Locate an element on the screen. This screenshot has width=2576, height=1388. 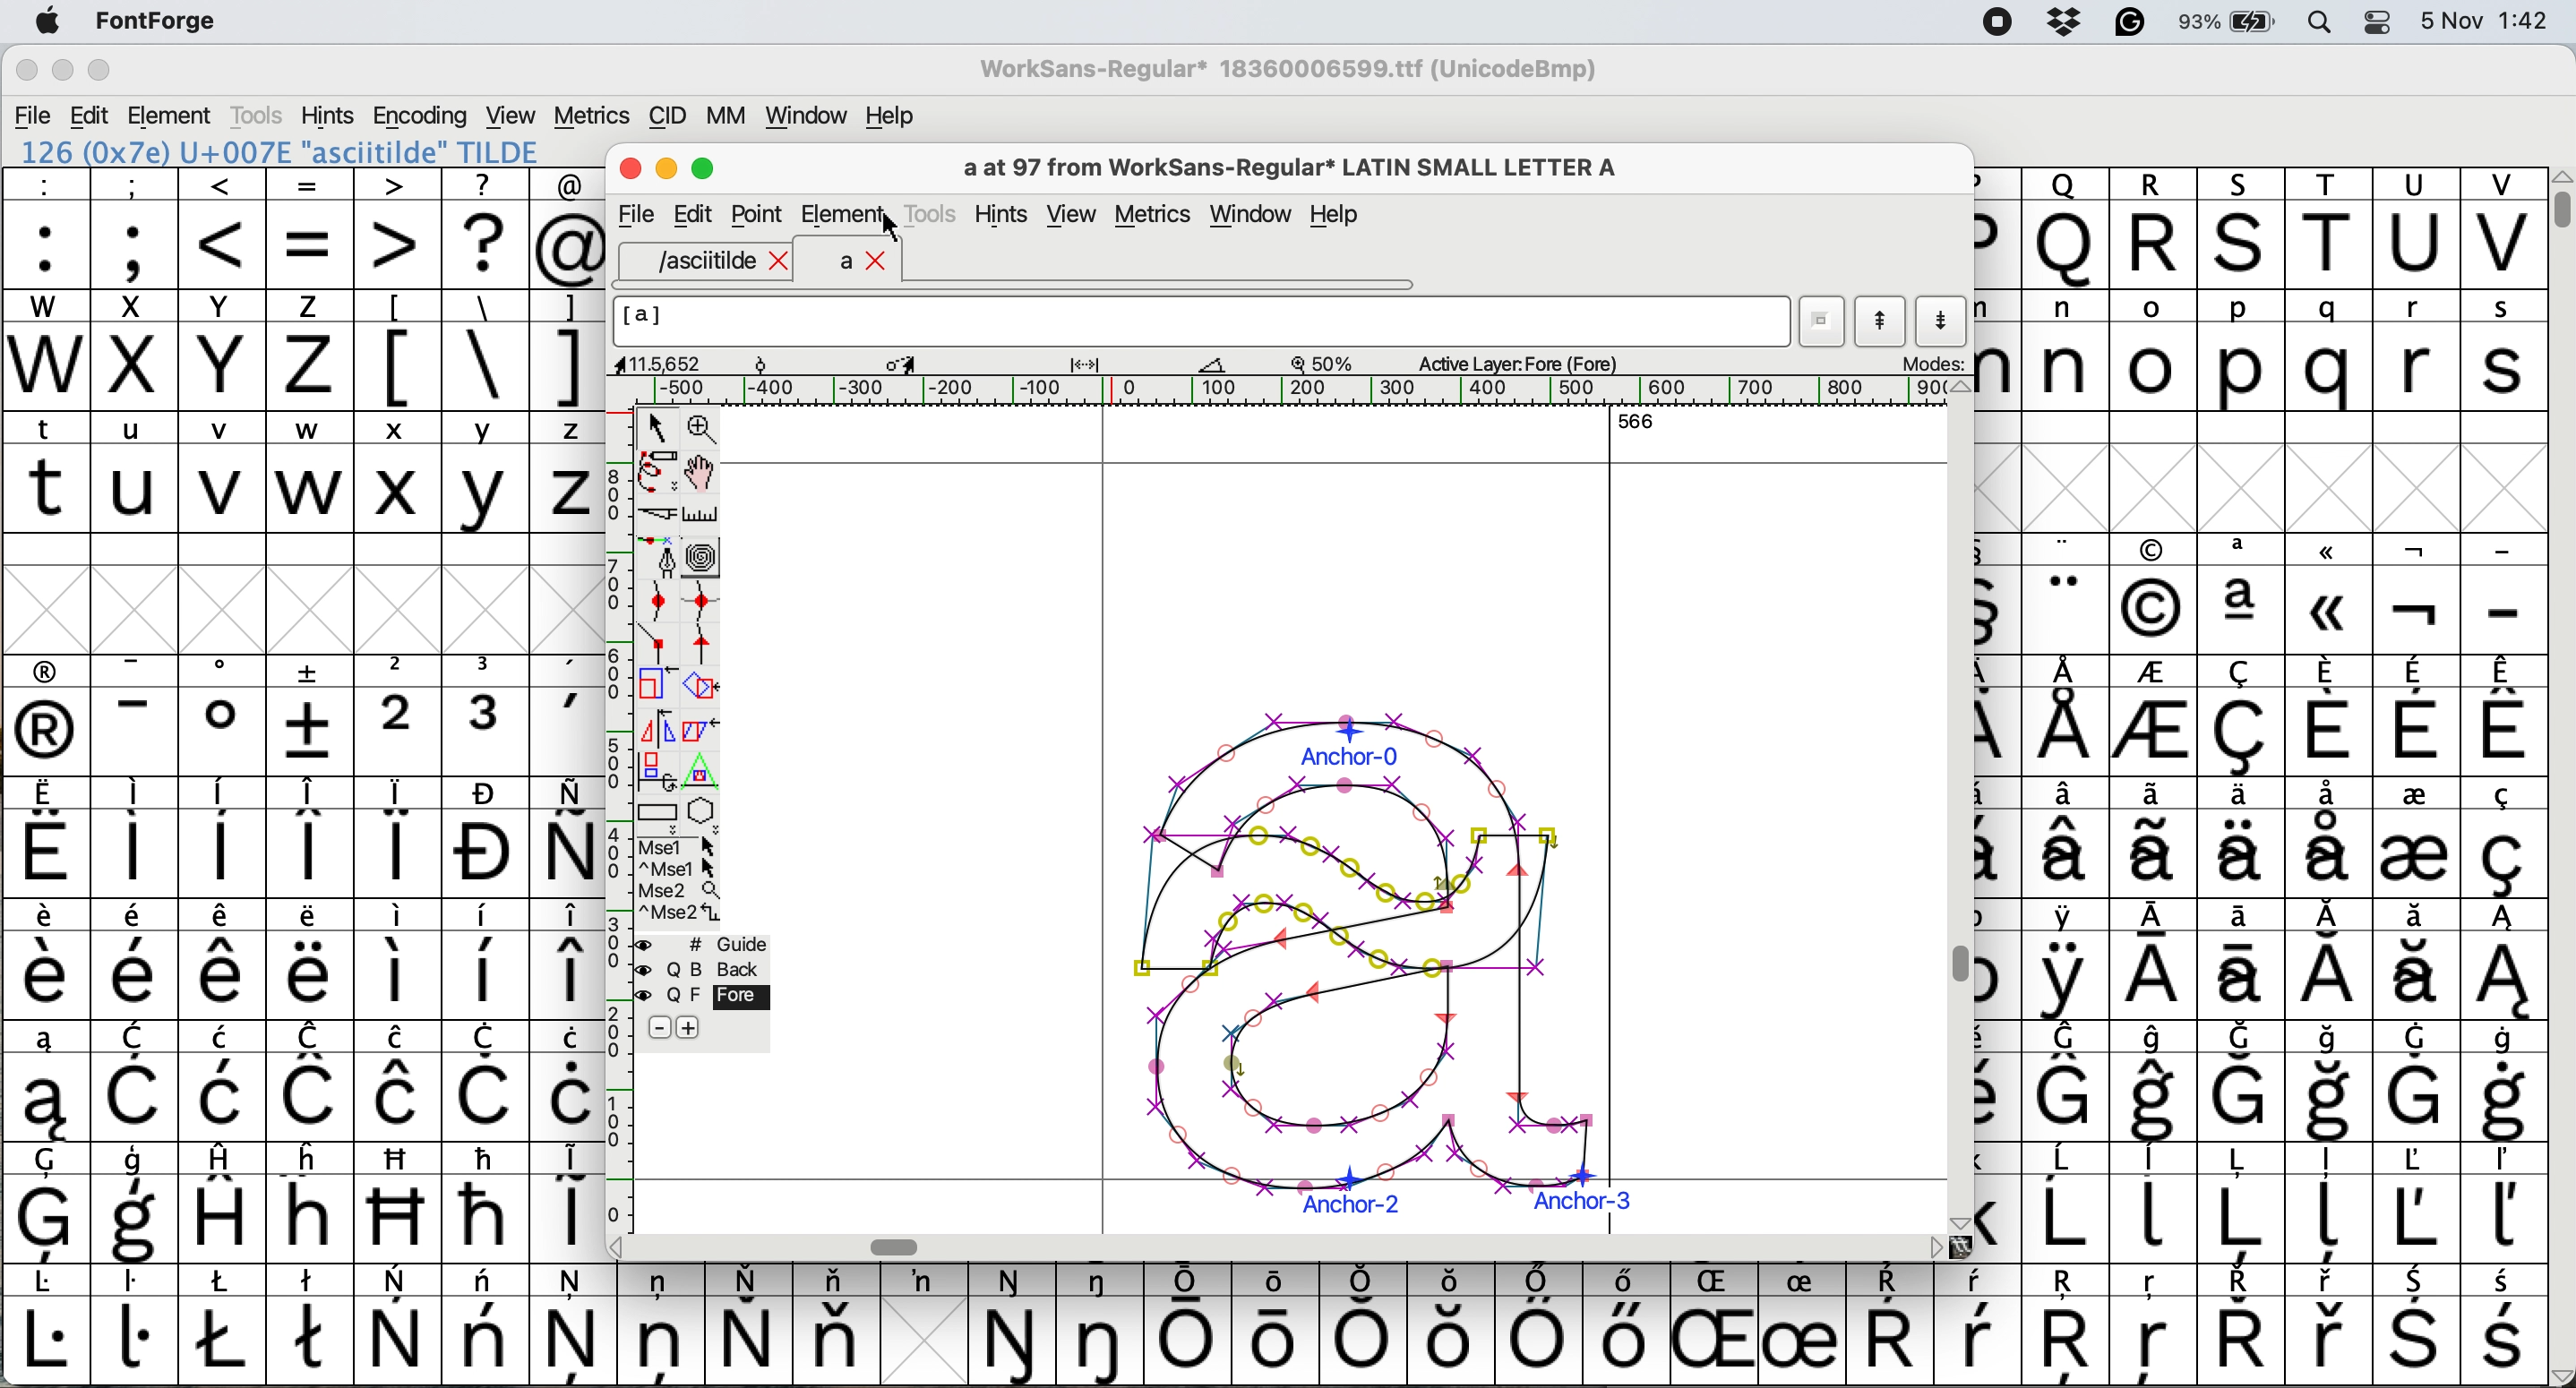
symbol is located at coordinates (1801, 1326).